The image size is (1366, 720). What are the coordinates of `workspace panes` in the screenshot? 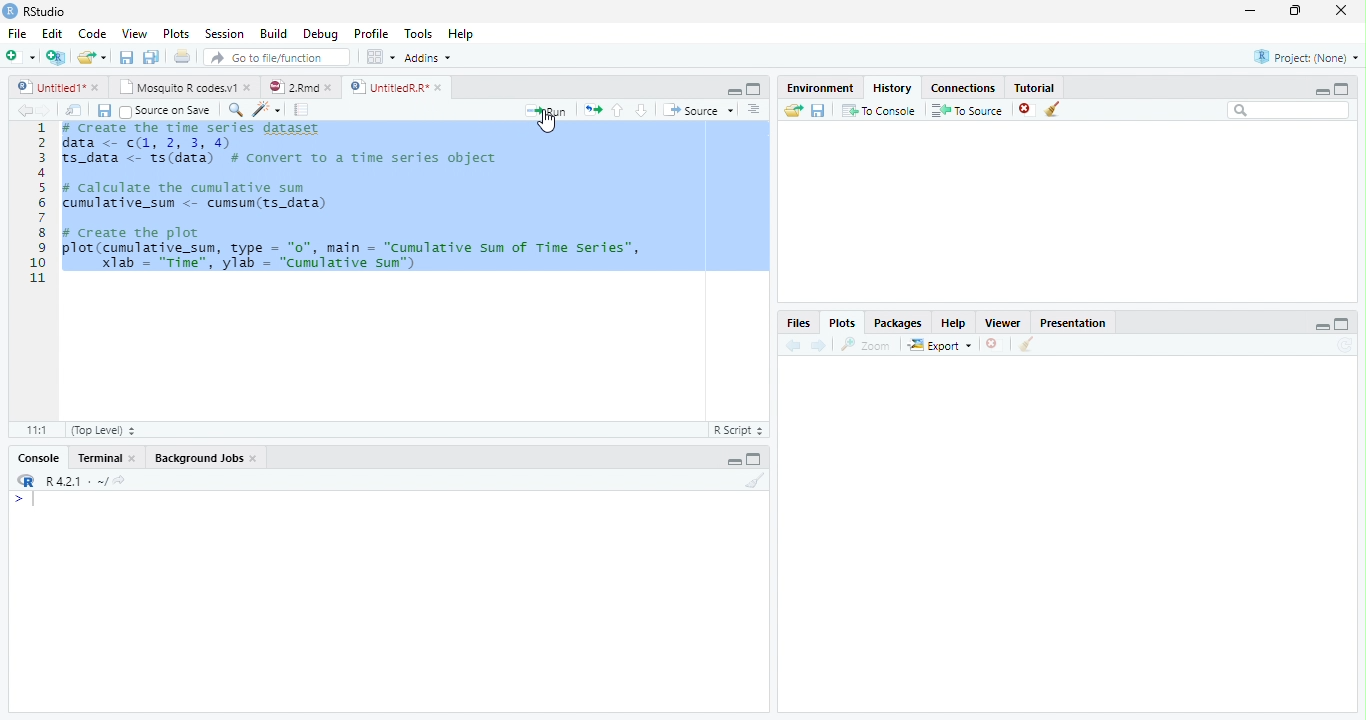 It's located at (381, 61).